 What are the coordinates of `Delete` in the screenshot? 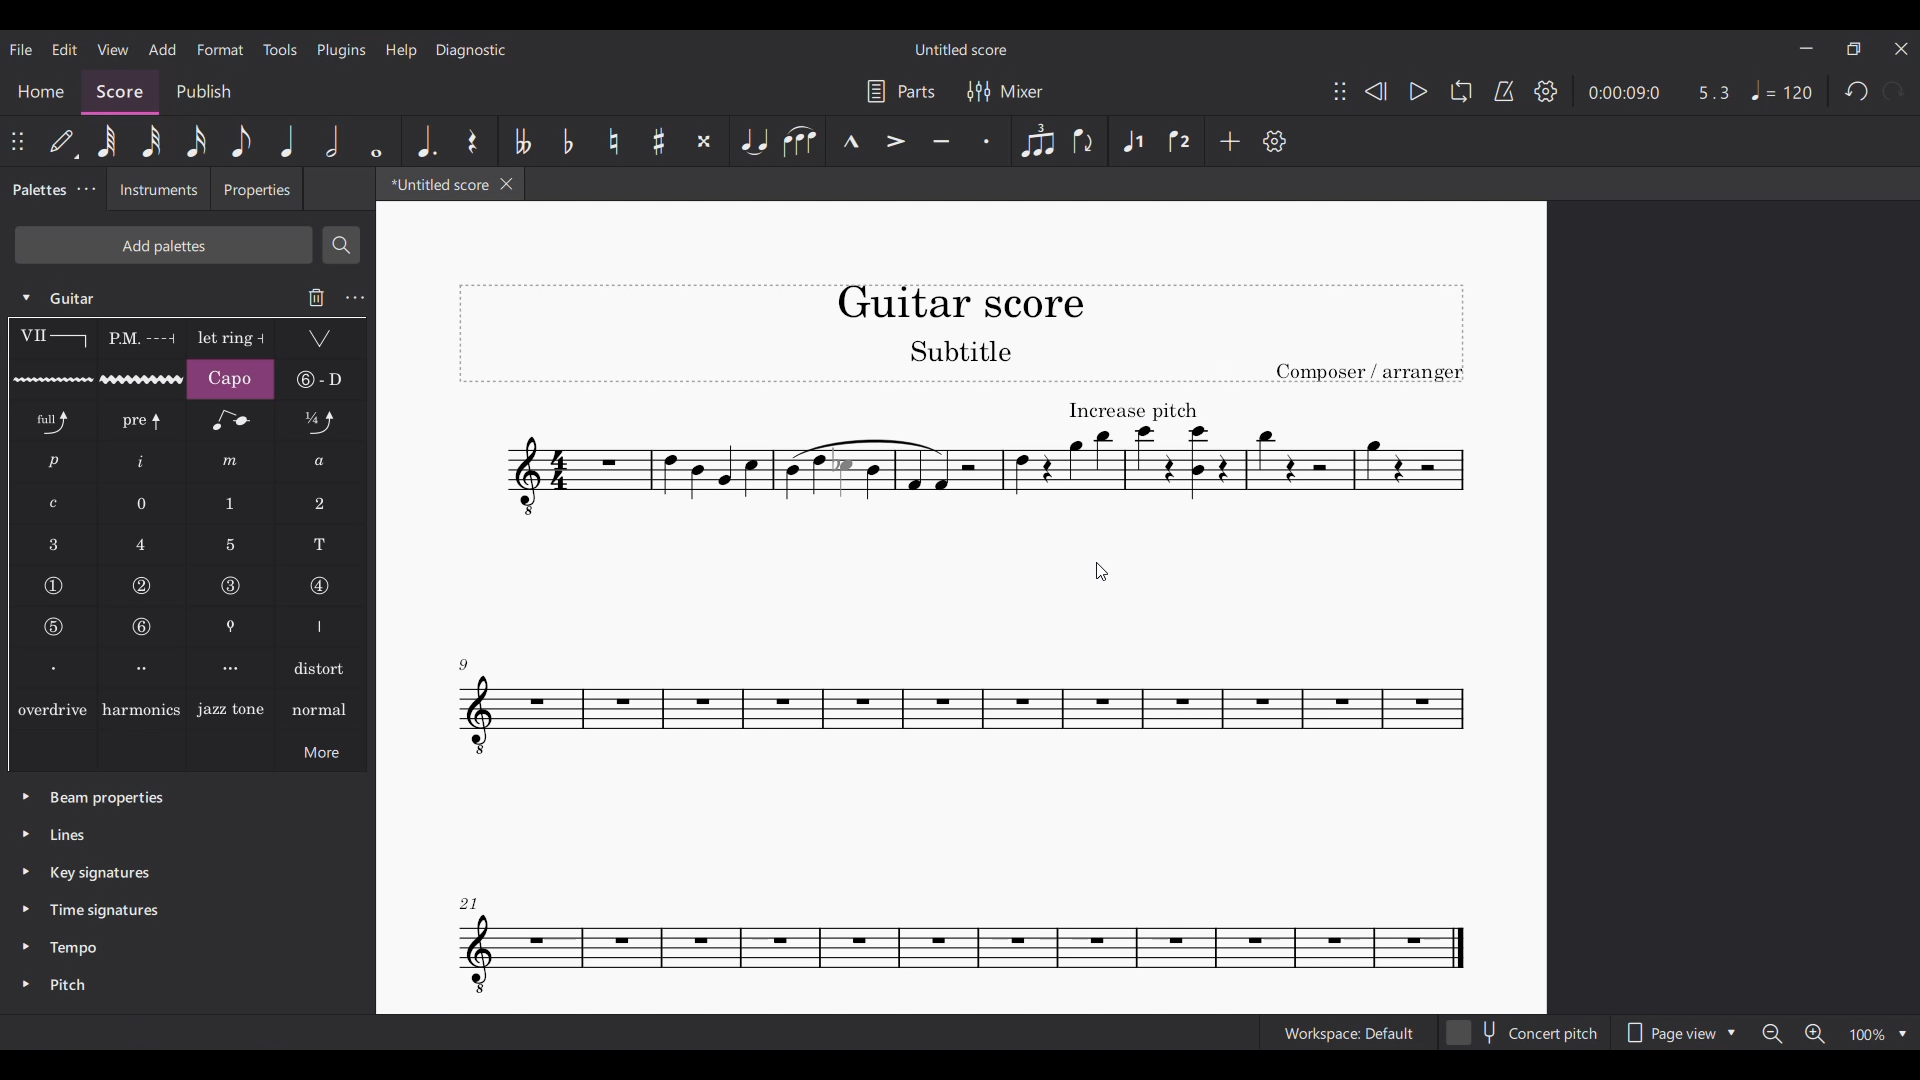 It's located at (317, 297).